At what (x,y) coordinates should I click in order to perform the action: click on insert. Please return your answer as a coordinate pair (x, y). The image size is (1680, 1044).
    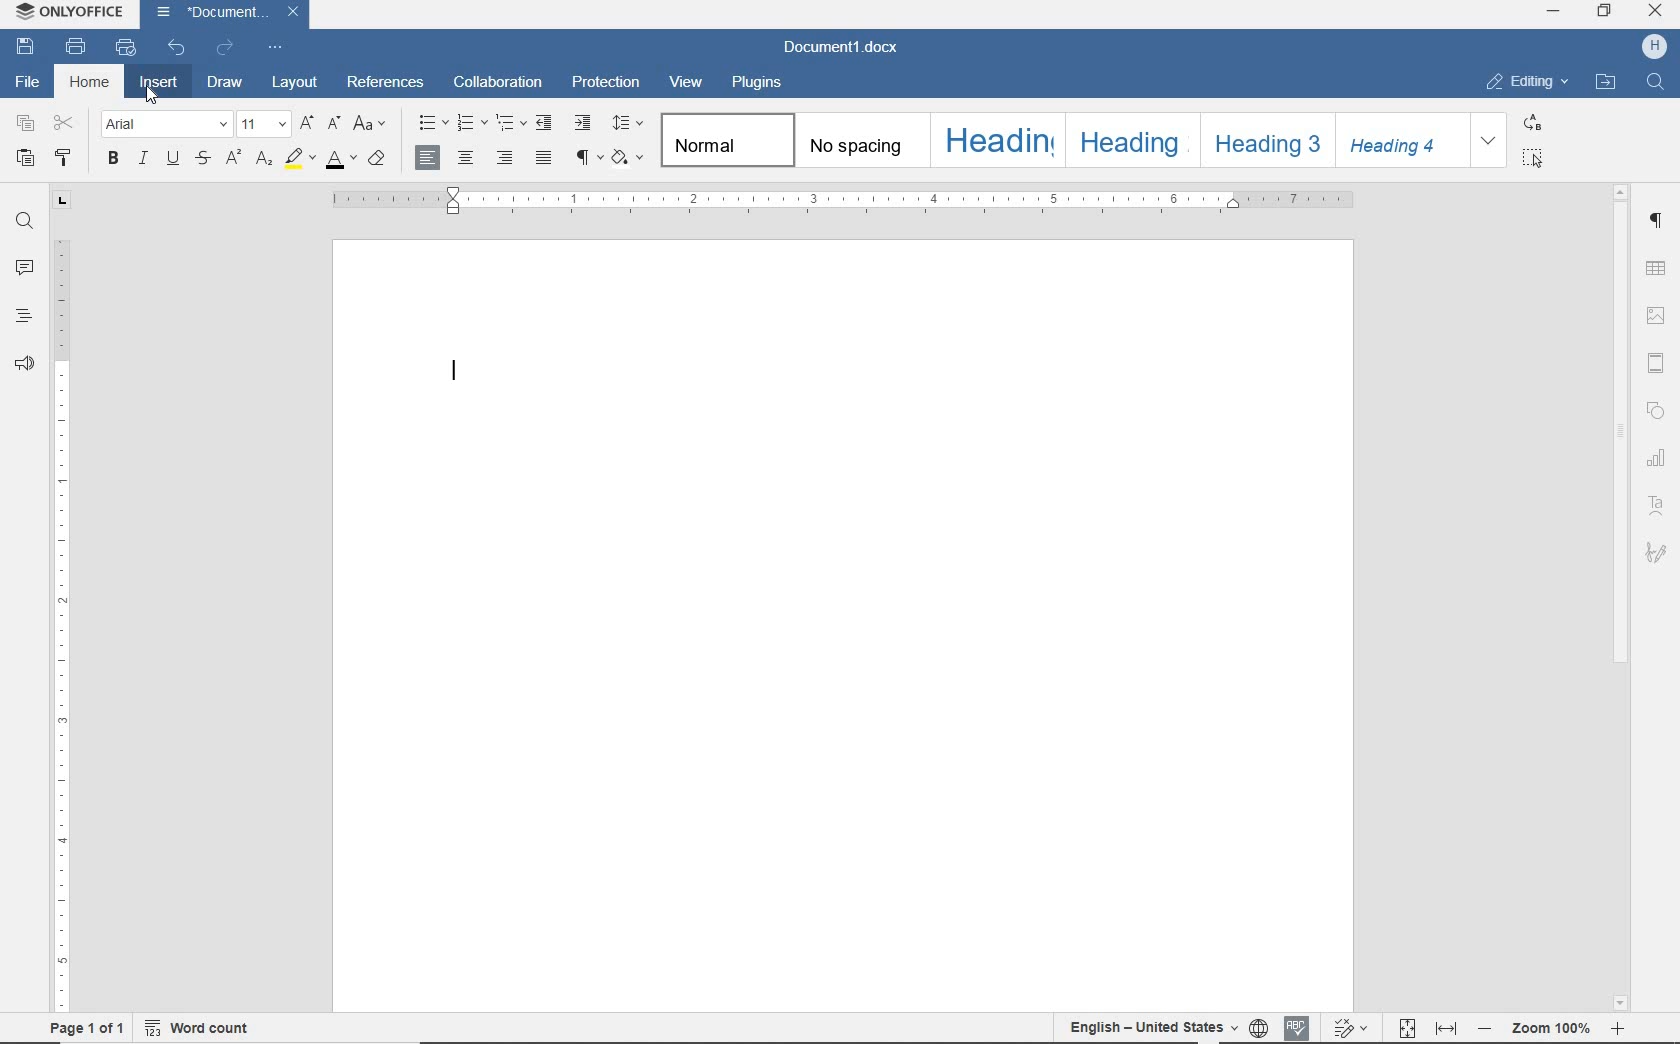
    Looking at the image, I should click on (157, 85).